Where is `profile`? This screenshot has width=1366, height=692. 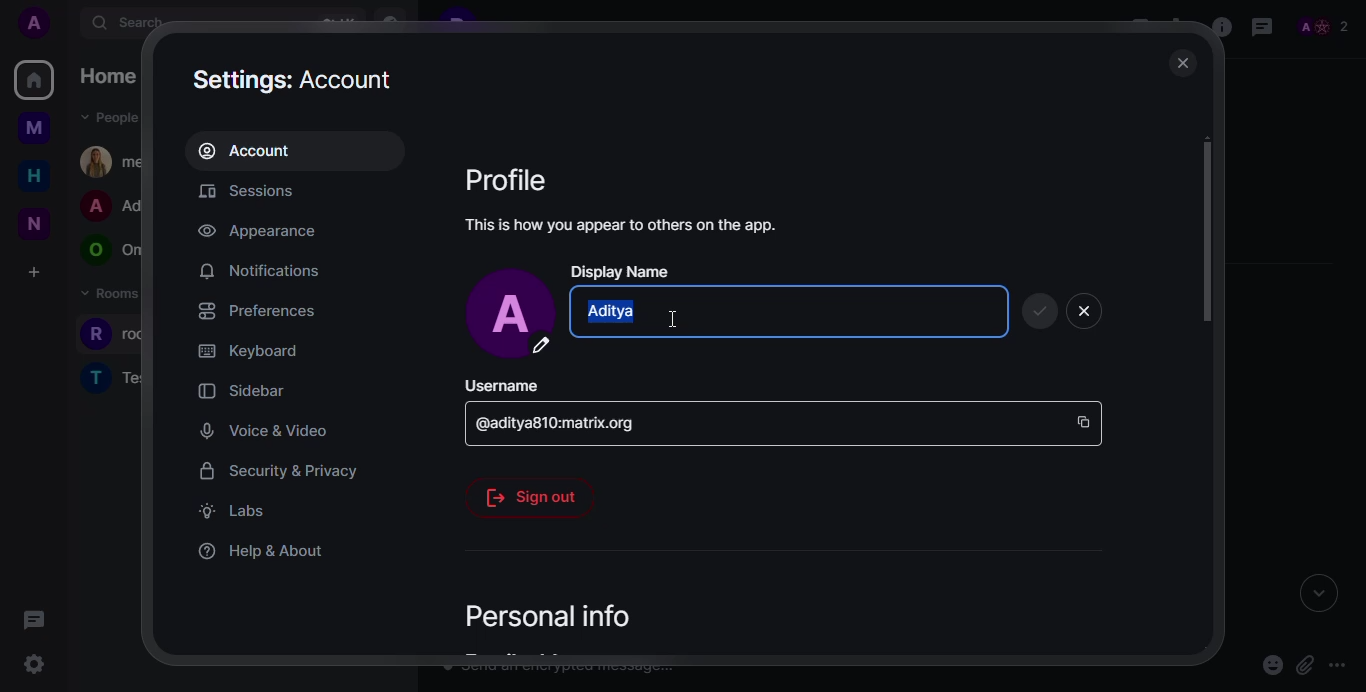
profile is located at coordinates (513, 178).